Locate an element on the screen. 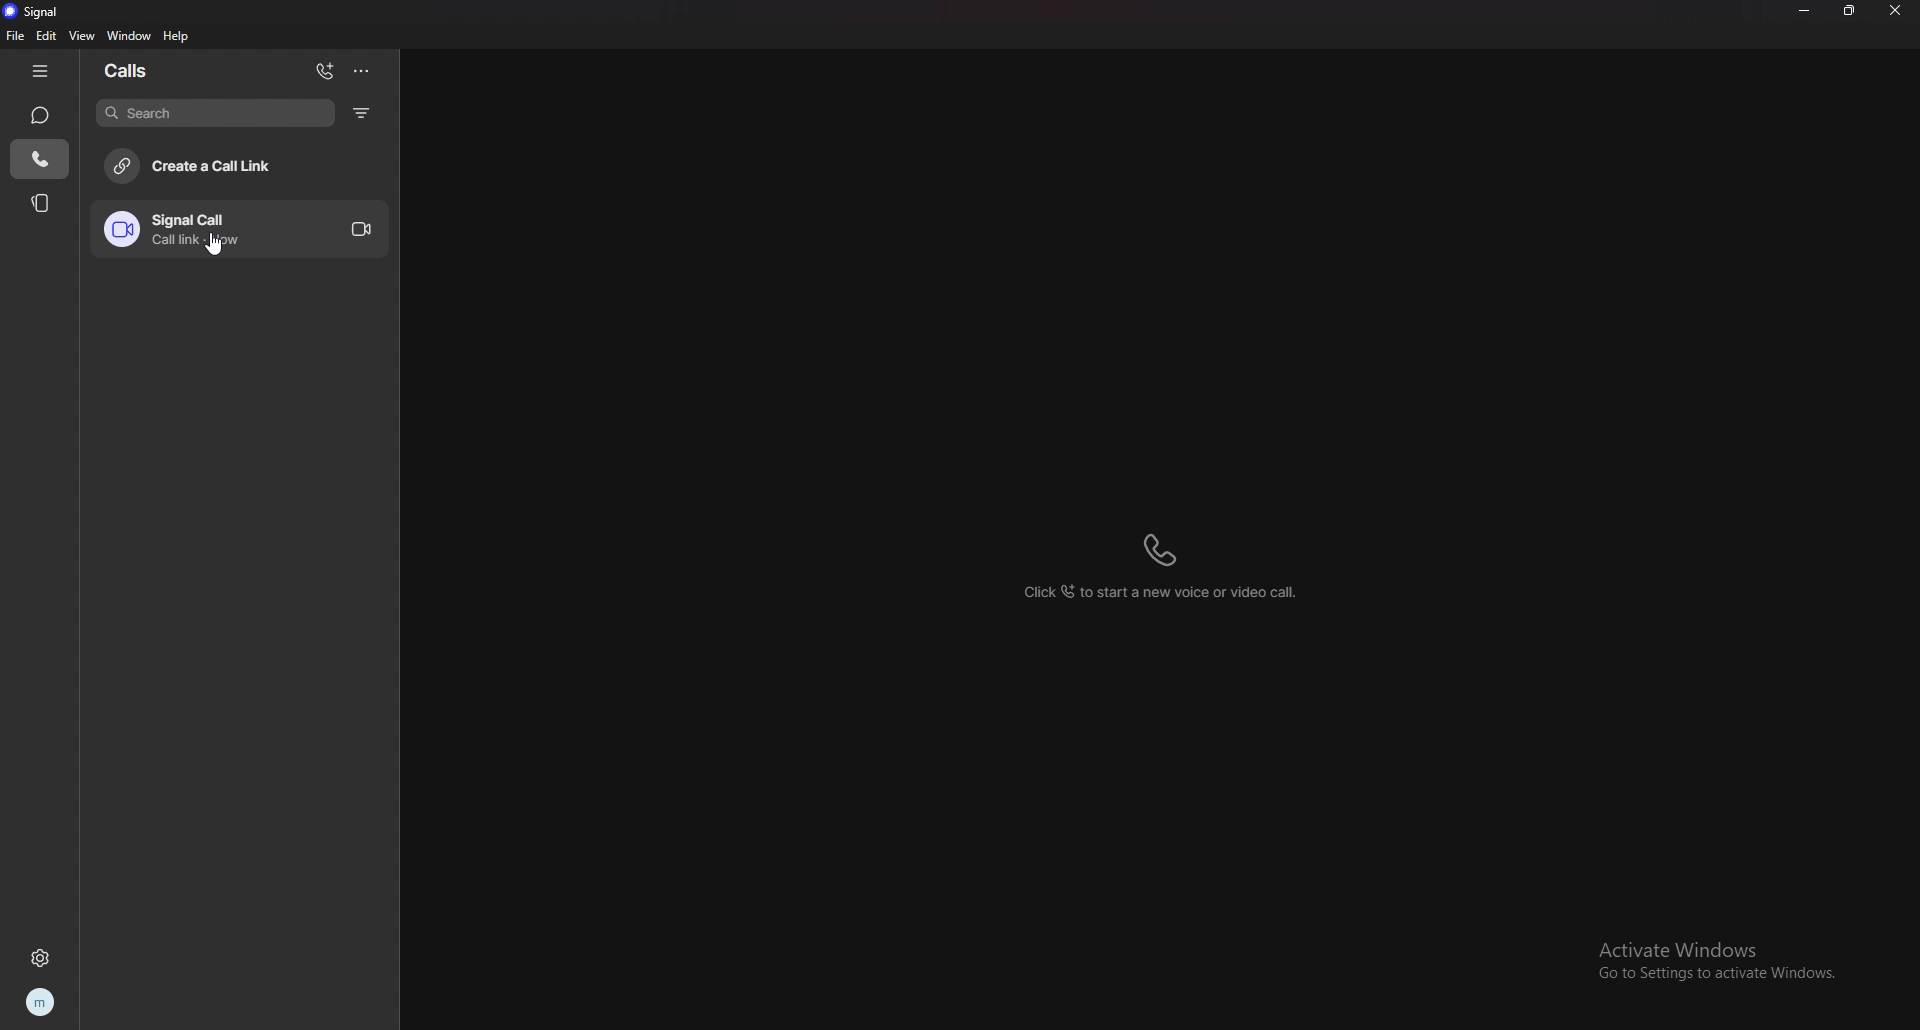 The width and height of the screenshot is (1920, 1030). close is located at coordinates (1899, 10).